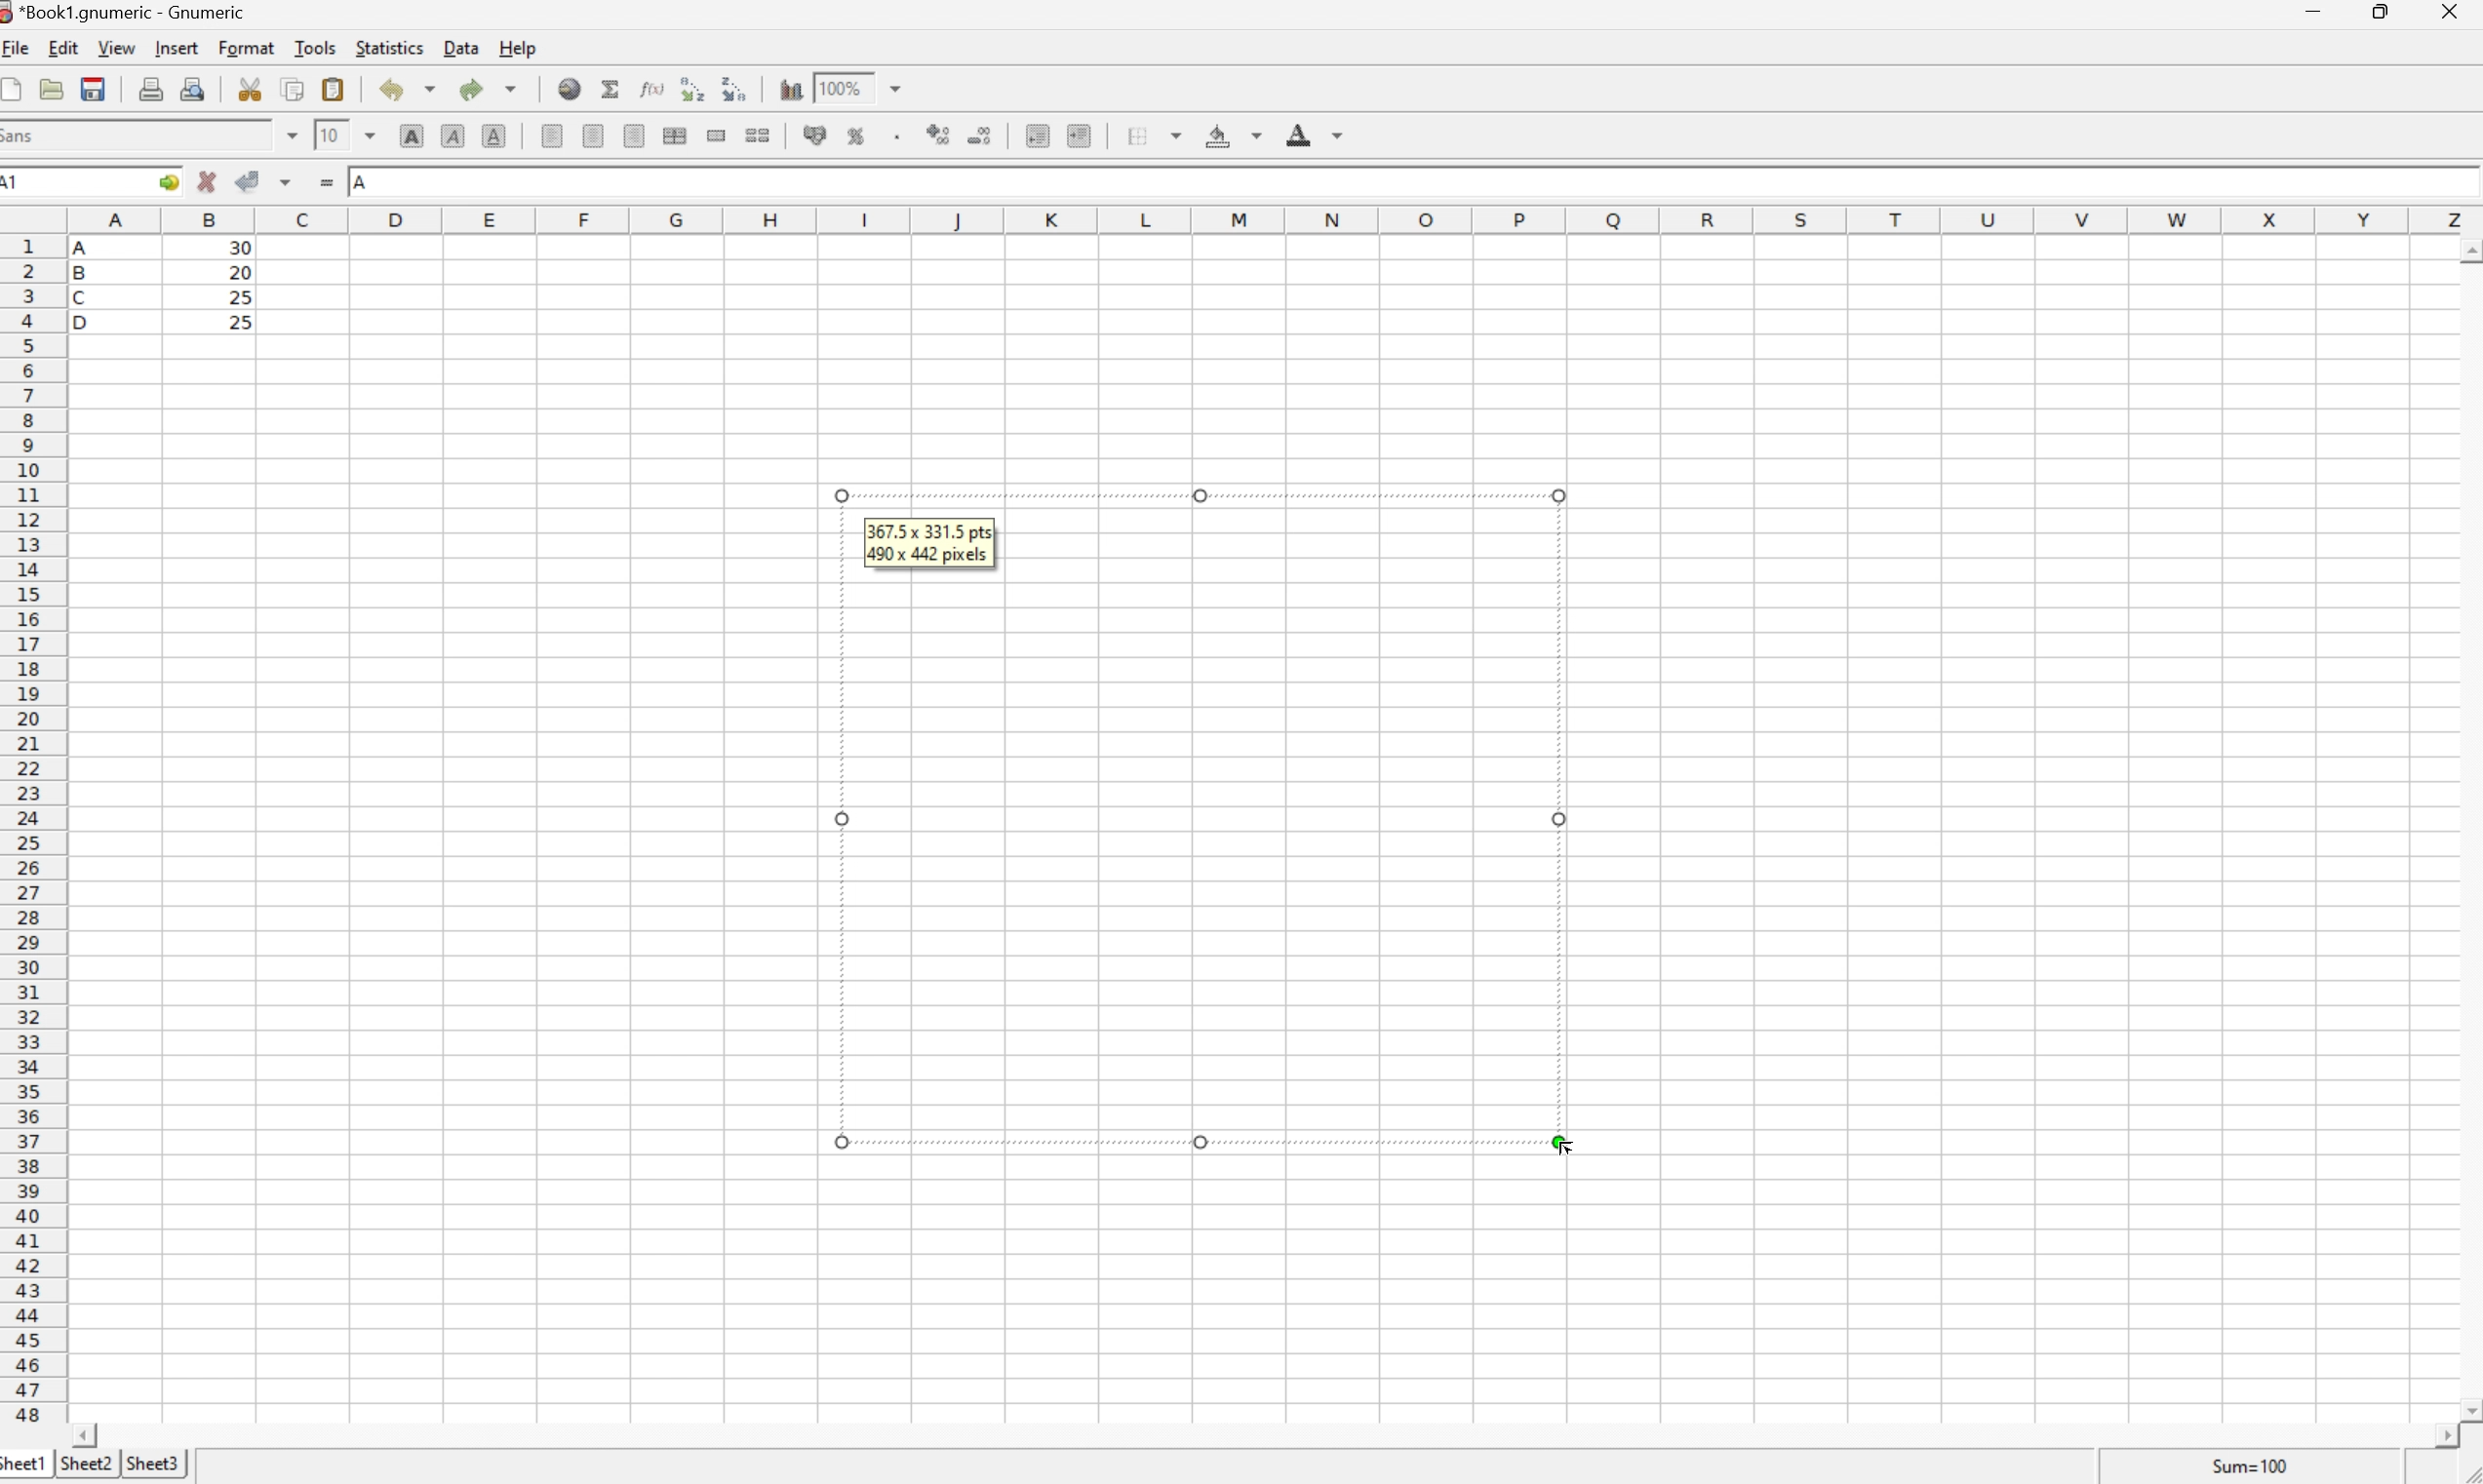 This screenshot has height=1484, width=2483. I want to click on 25, so click(239, 296).